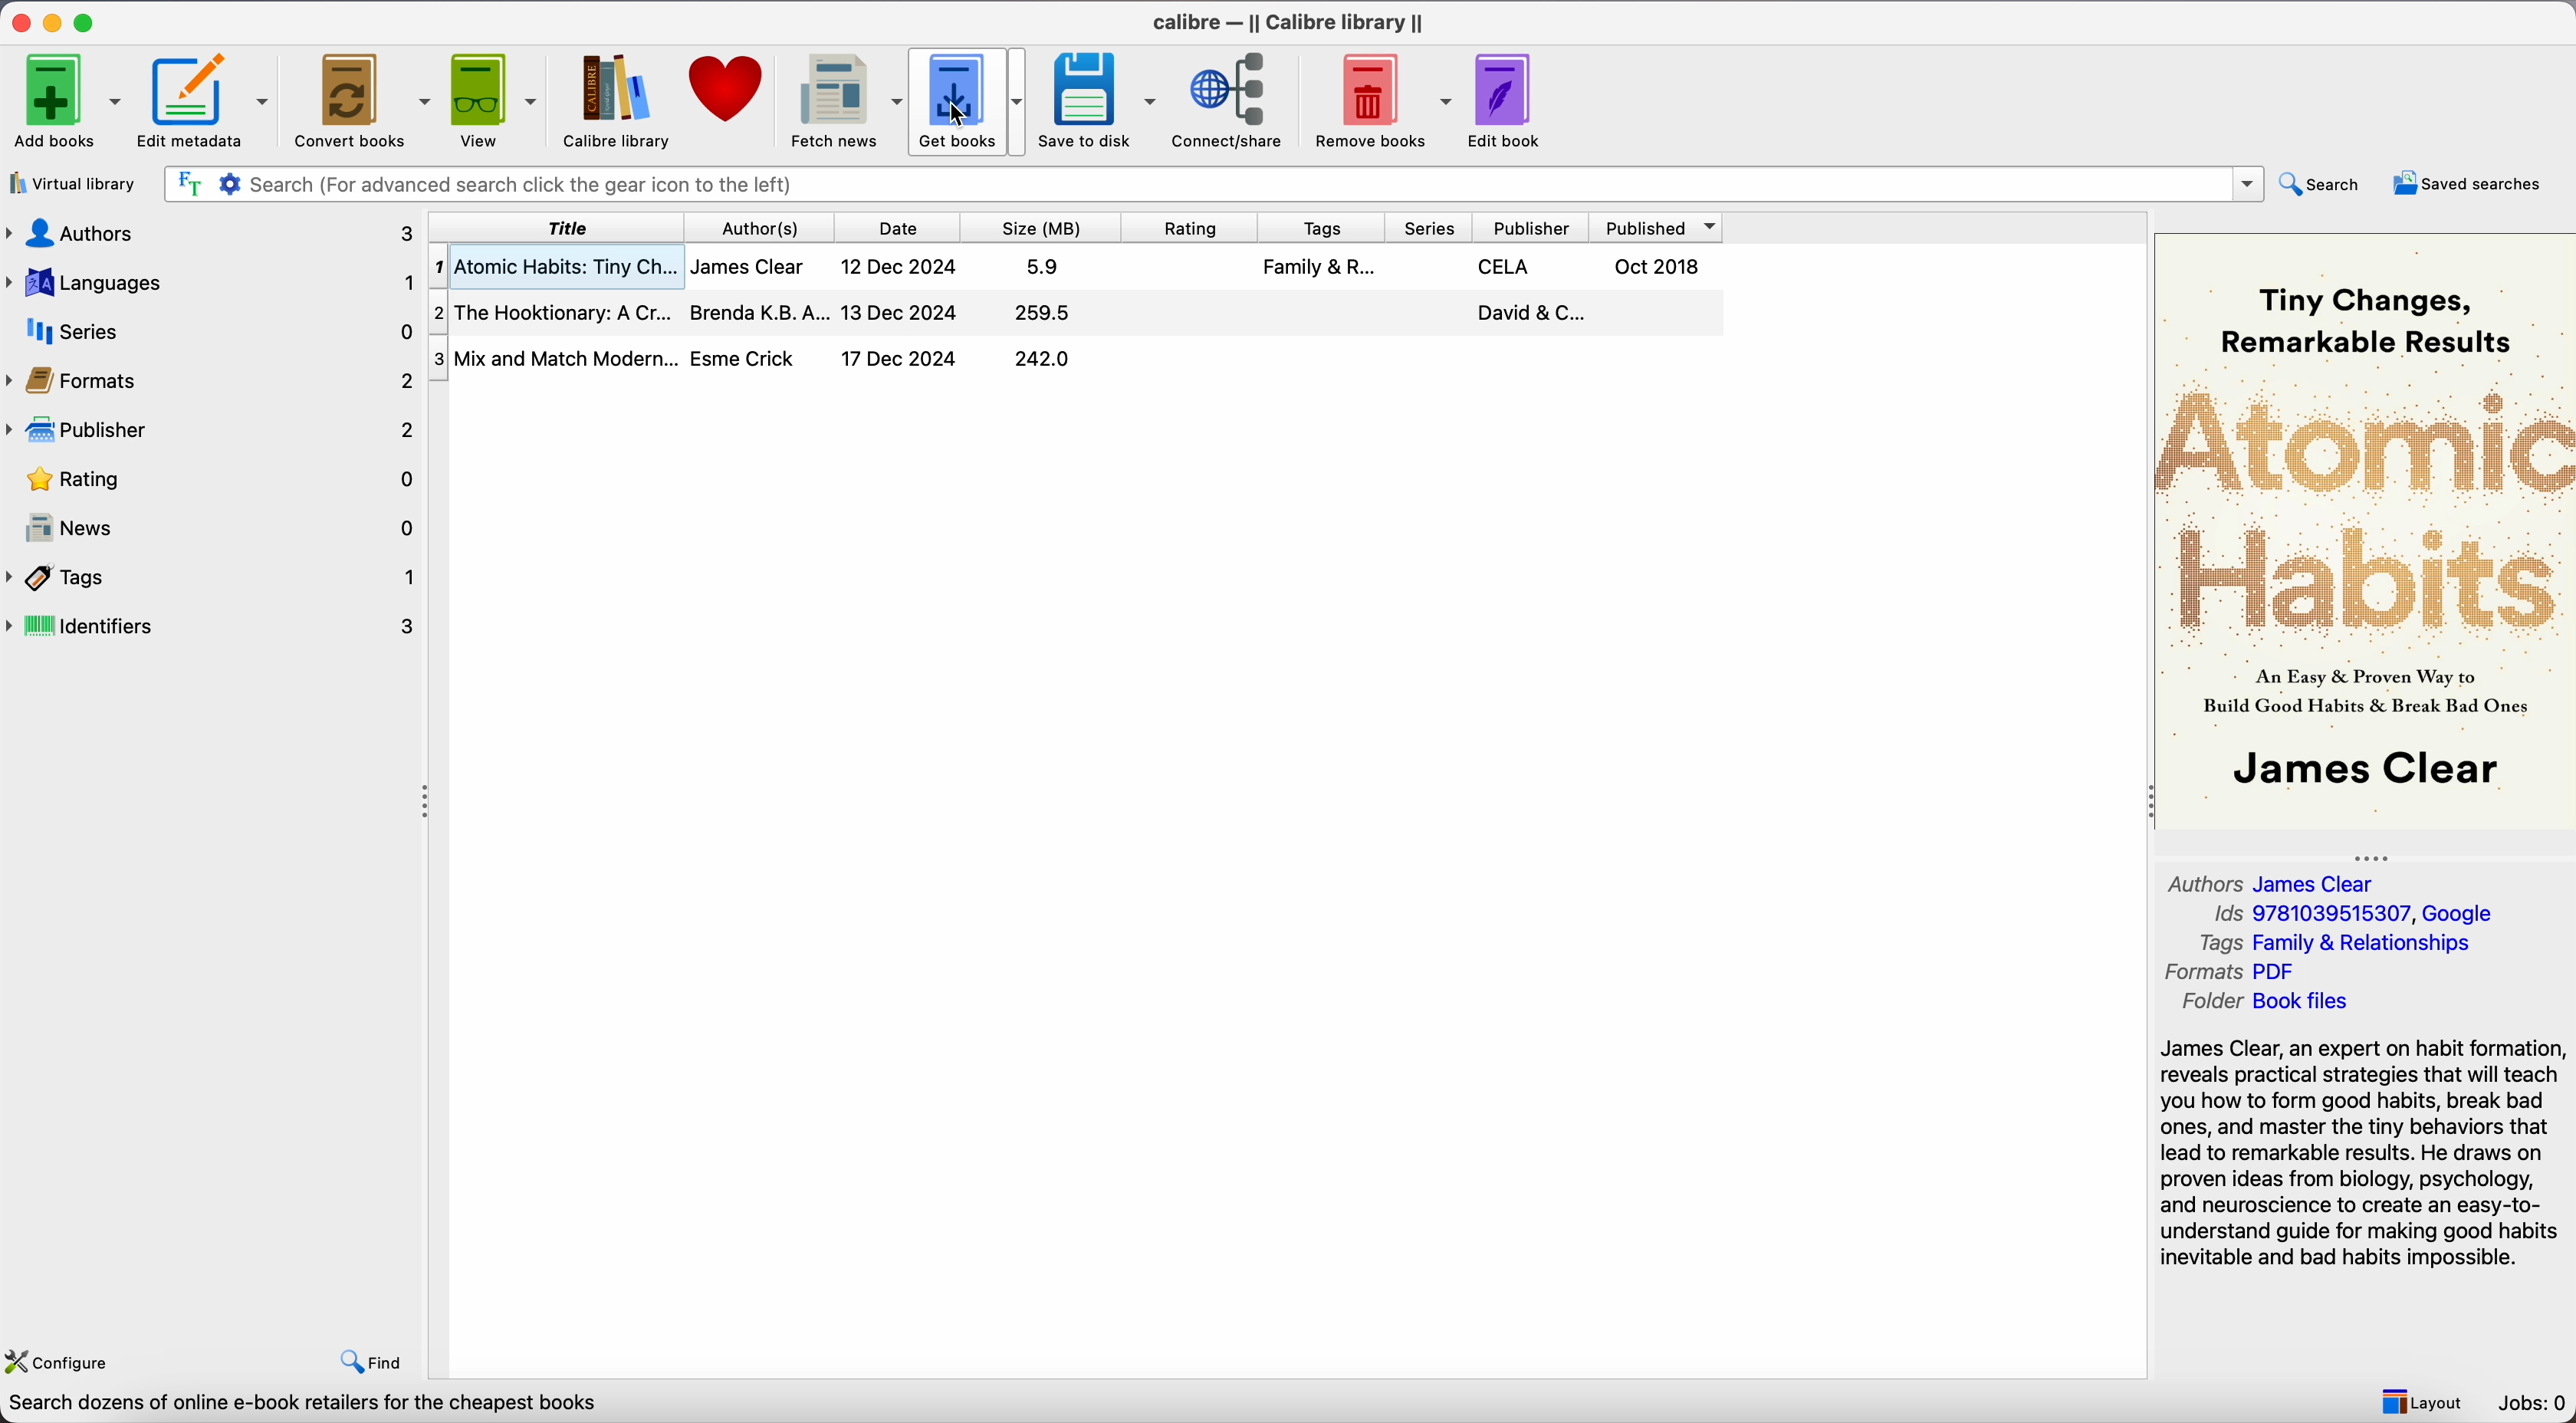 Image resolution: width=2576 pixels, height=1423 pixels. I want to click on news, so click(216, 530).